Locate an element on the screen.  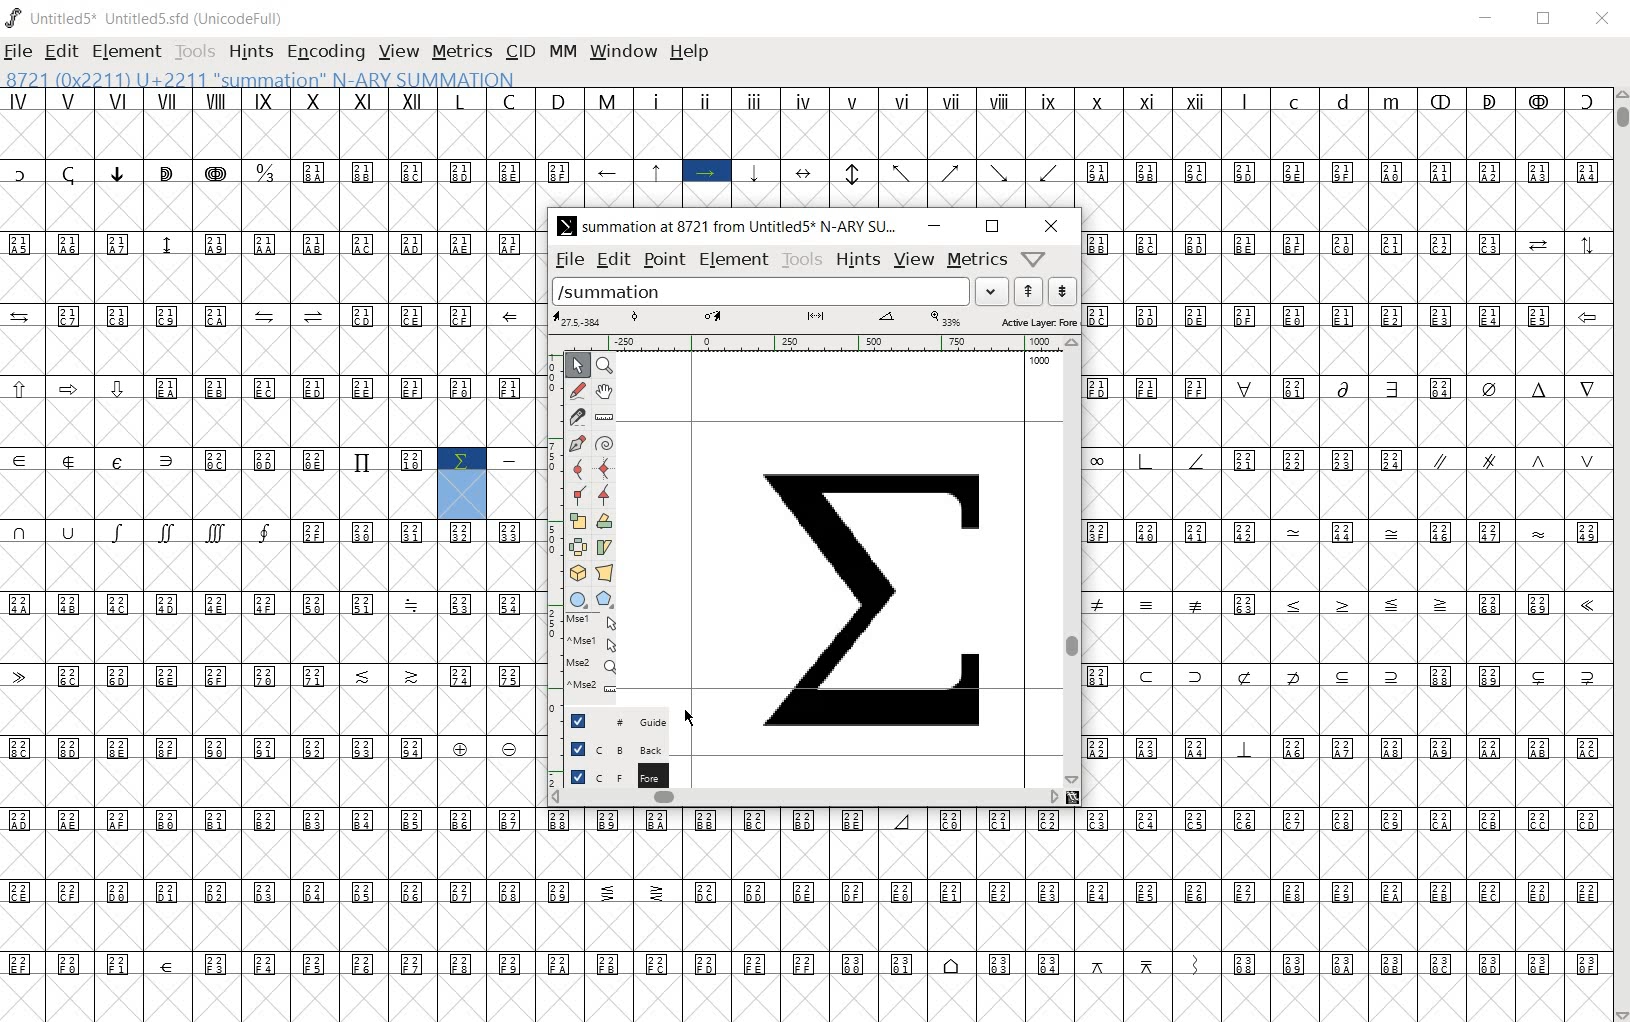
rectangle or ellipse is located at coordinates (577, 599).